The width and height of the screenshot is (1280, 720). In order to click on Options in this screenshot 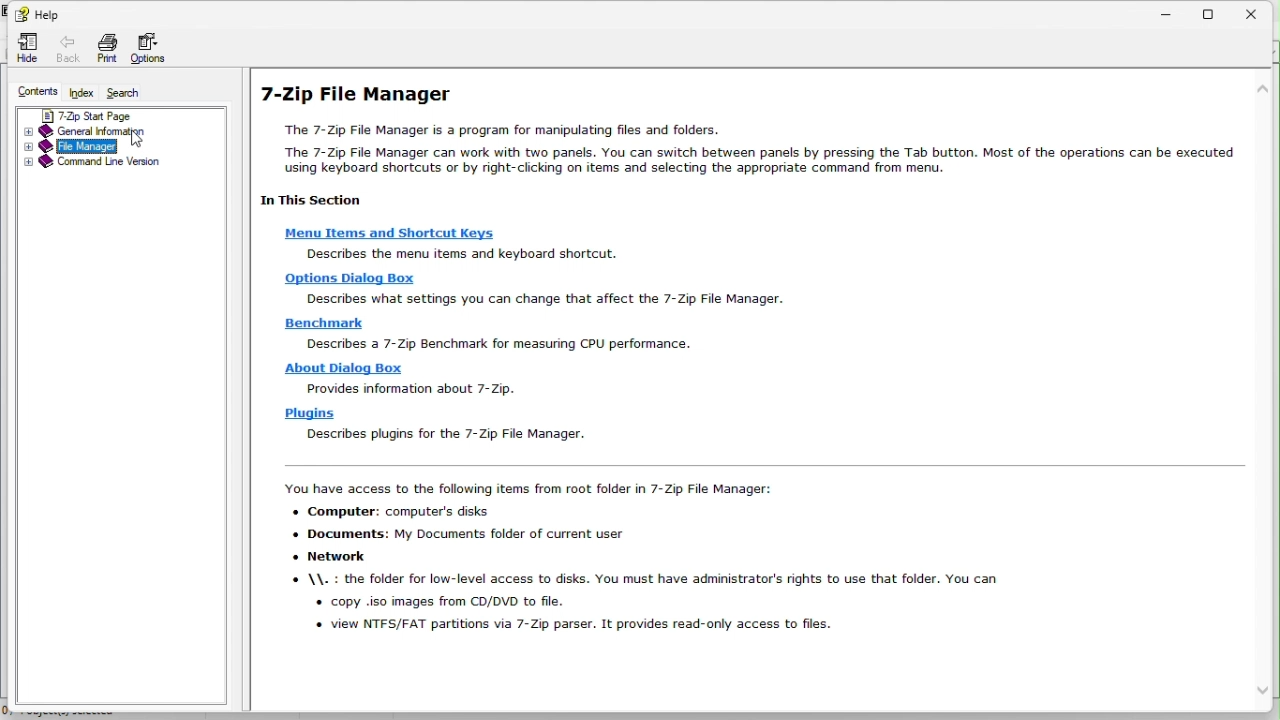, I will do `click(155, 50)`.